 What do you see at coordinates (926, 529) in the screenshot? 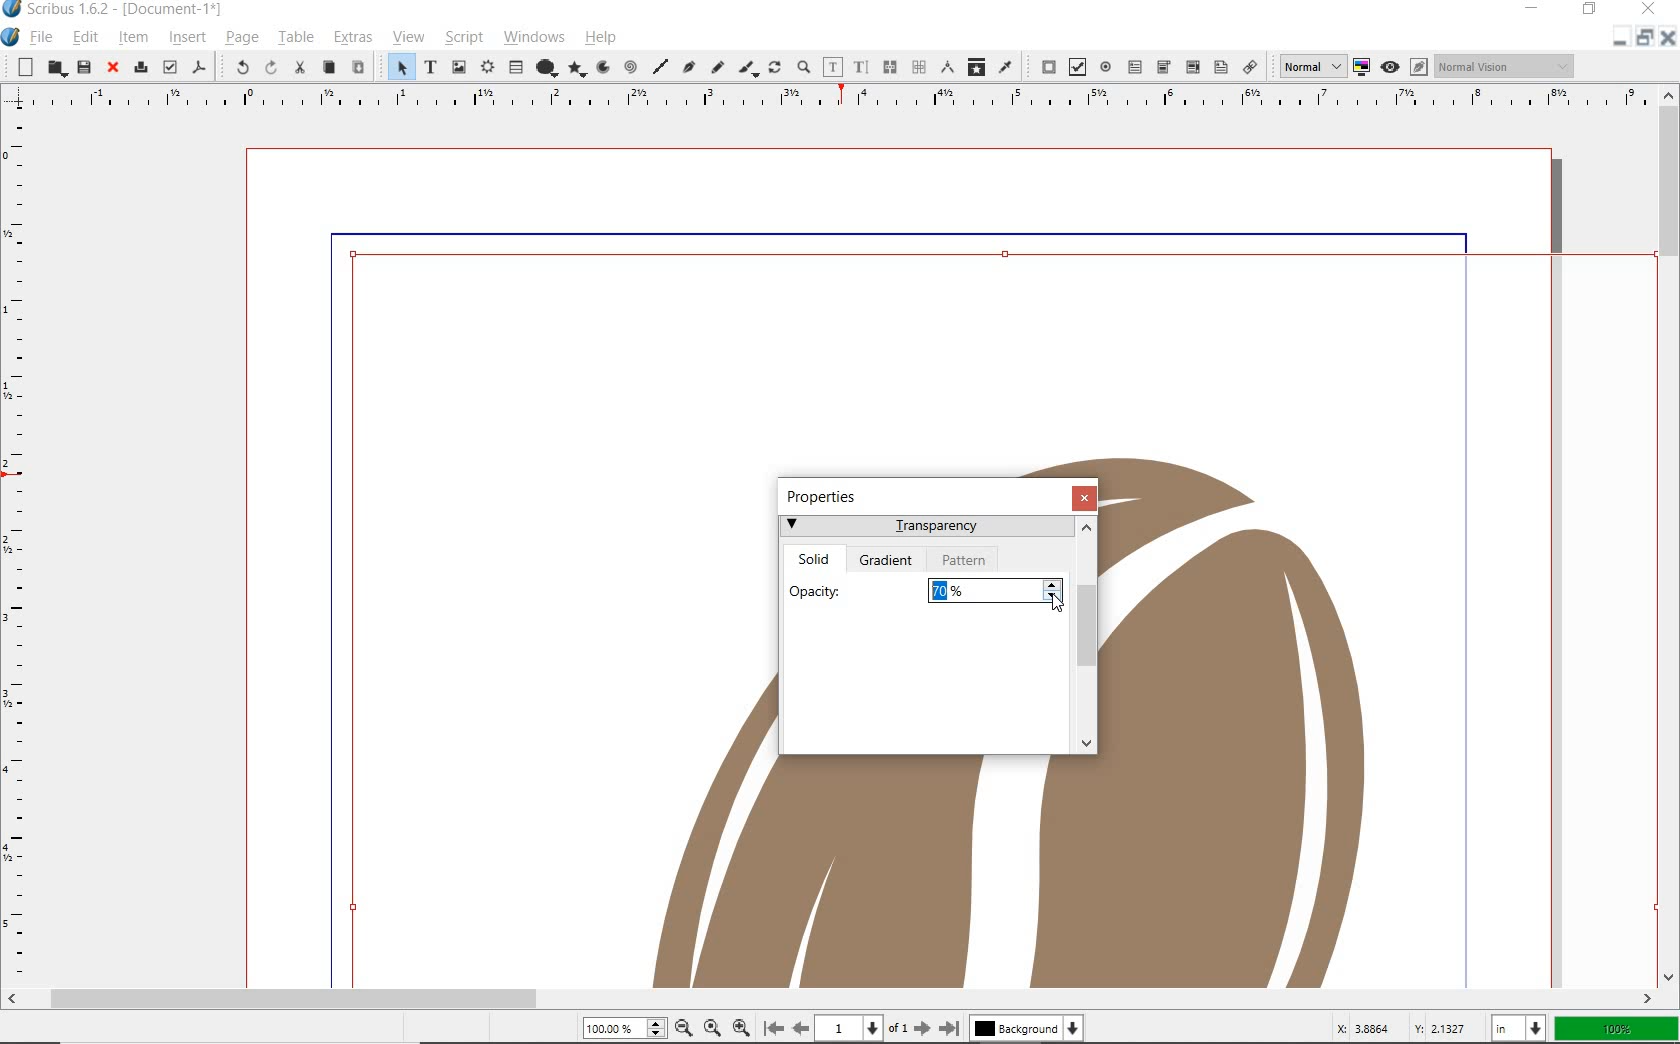
I see `Transparency` at bounding box center [926, 529].